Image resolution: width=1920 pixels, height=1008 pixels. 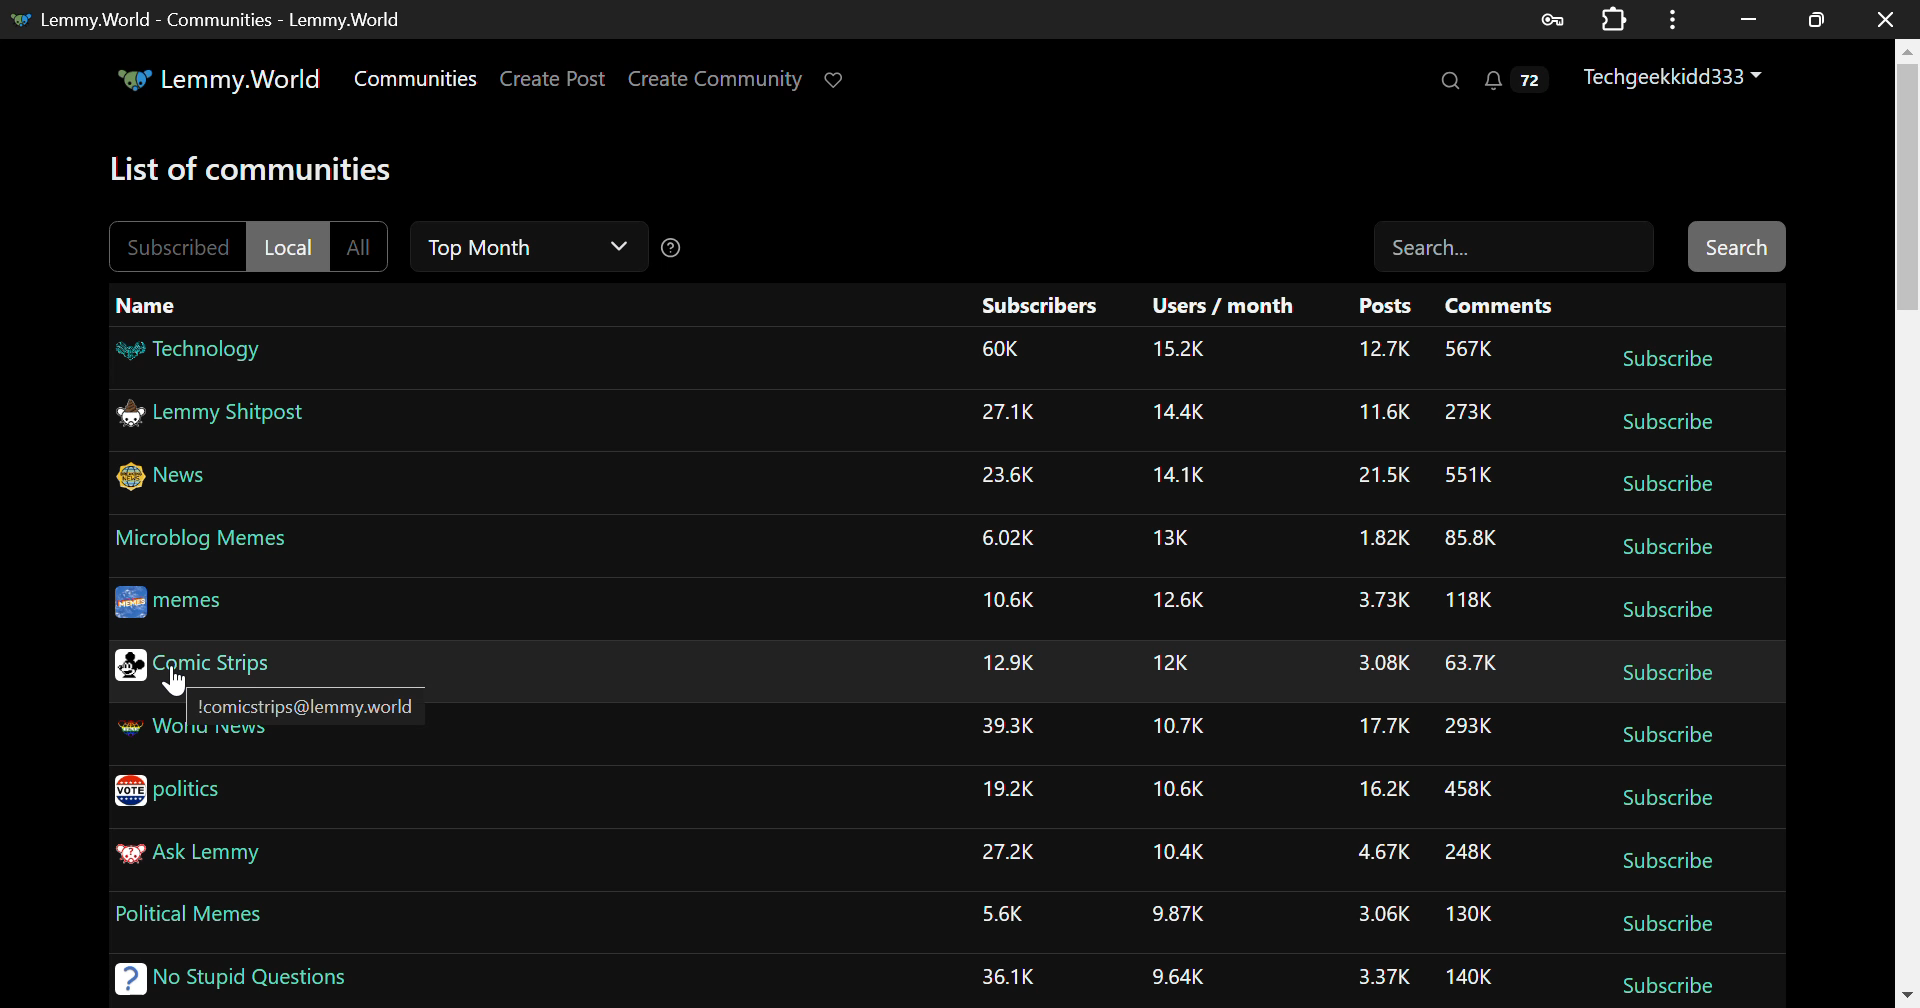 What do you see at coordinates (1618, 18) in the screenshot?
I see `Extensions` at bounding box center [1618, 18].